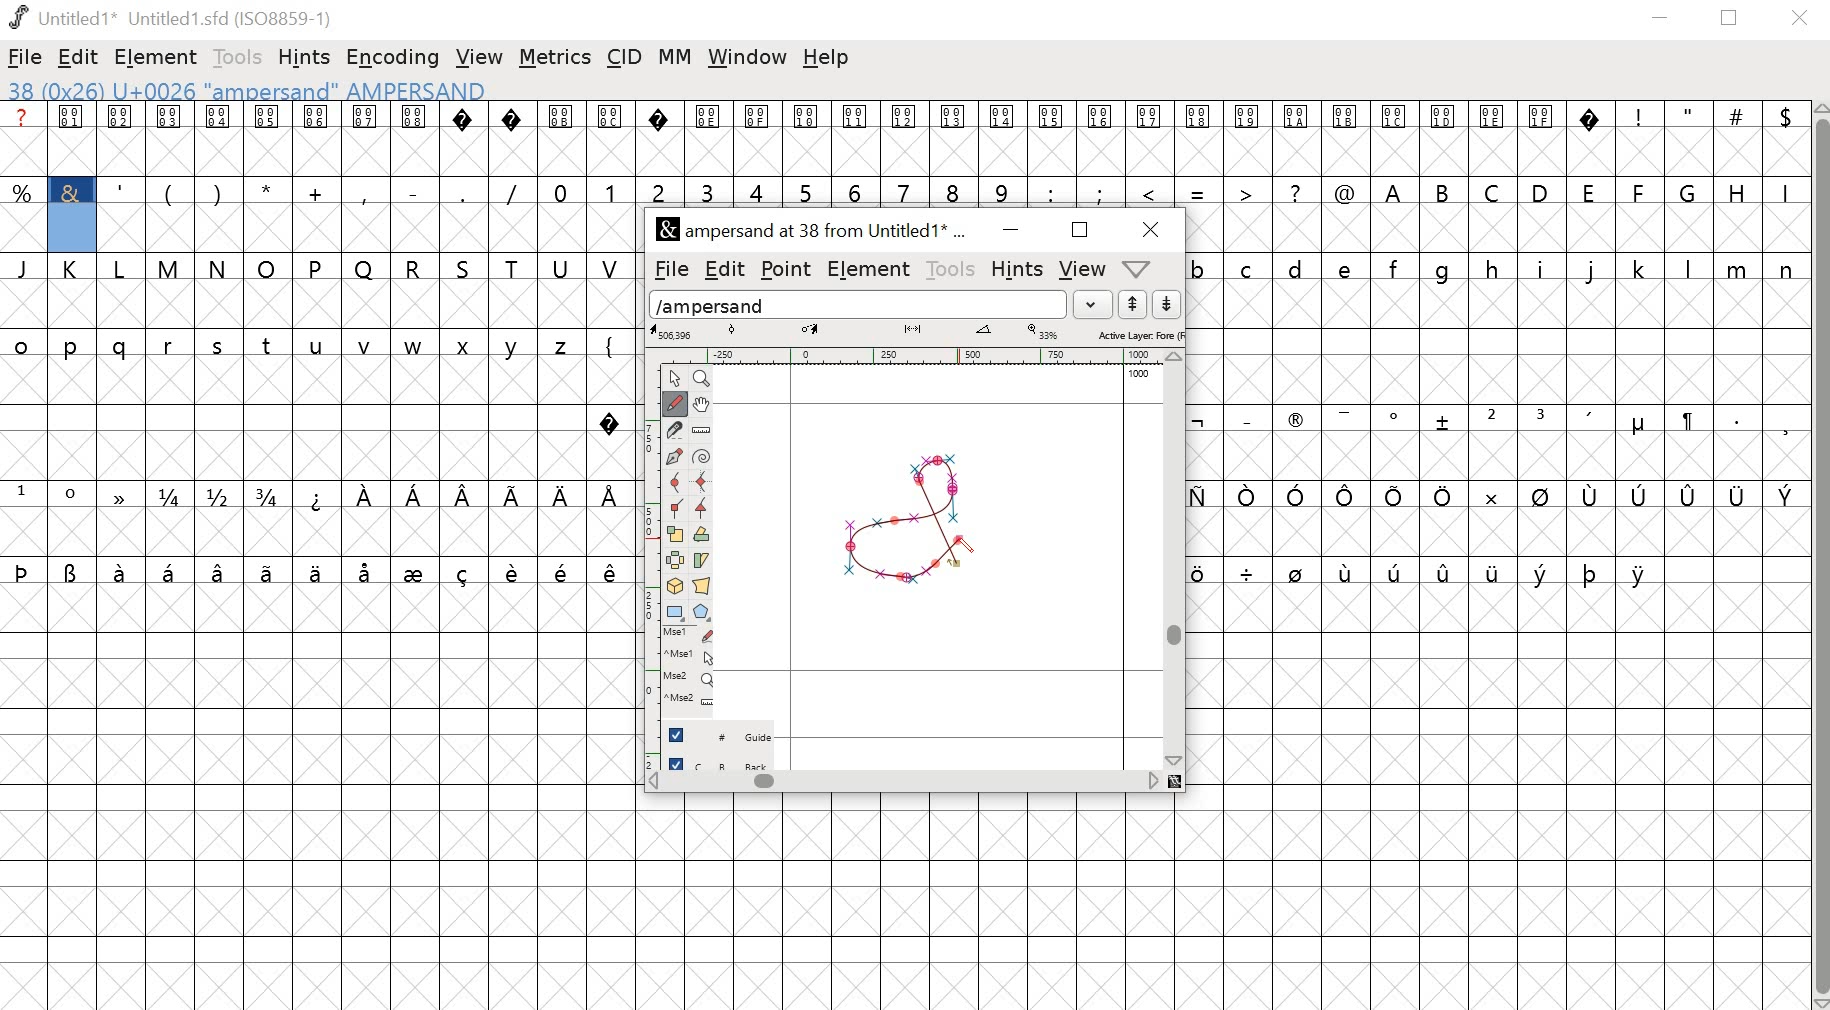 This screenshot has height=1010, width=1830. Describe the element at coordinates (1102, 192) in the screenshot. I see `;` at that location.